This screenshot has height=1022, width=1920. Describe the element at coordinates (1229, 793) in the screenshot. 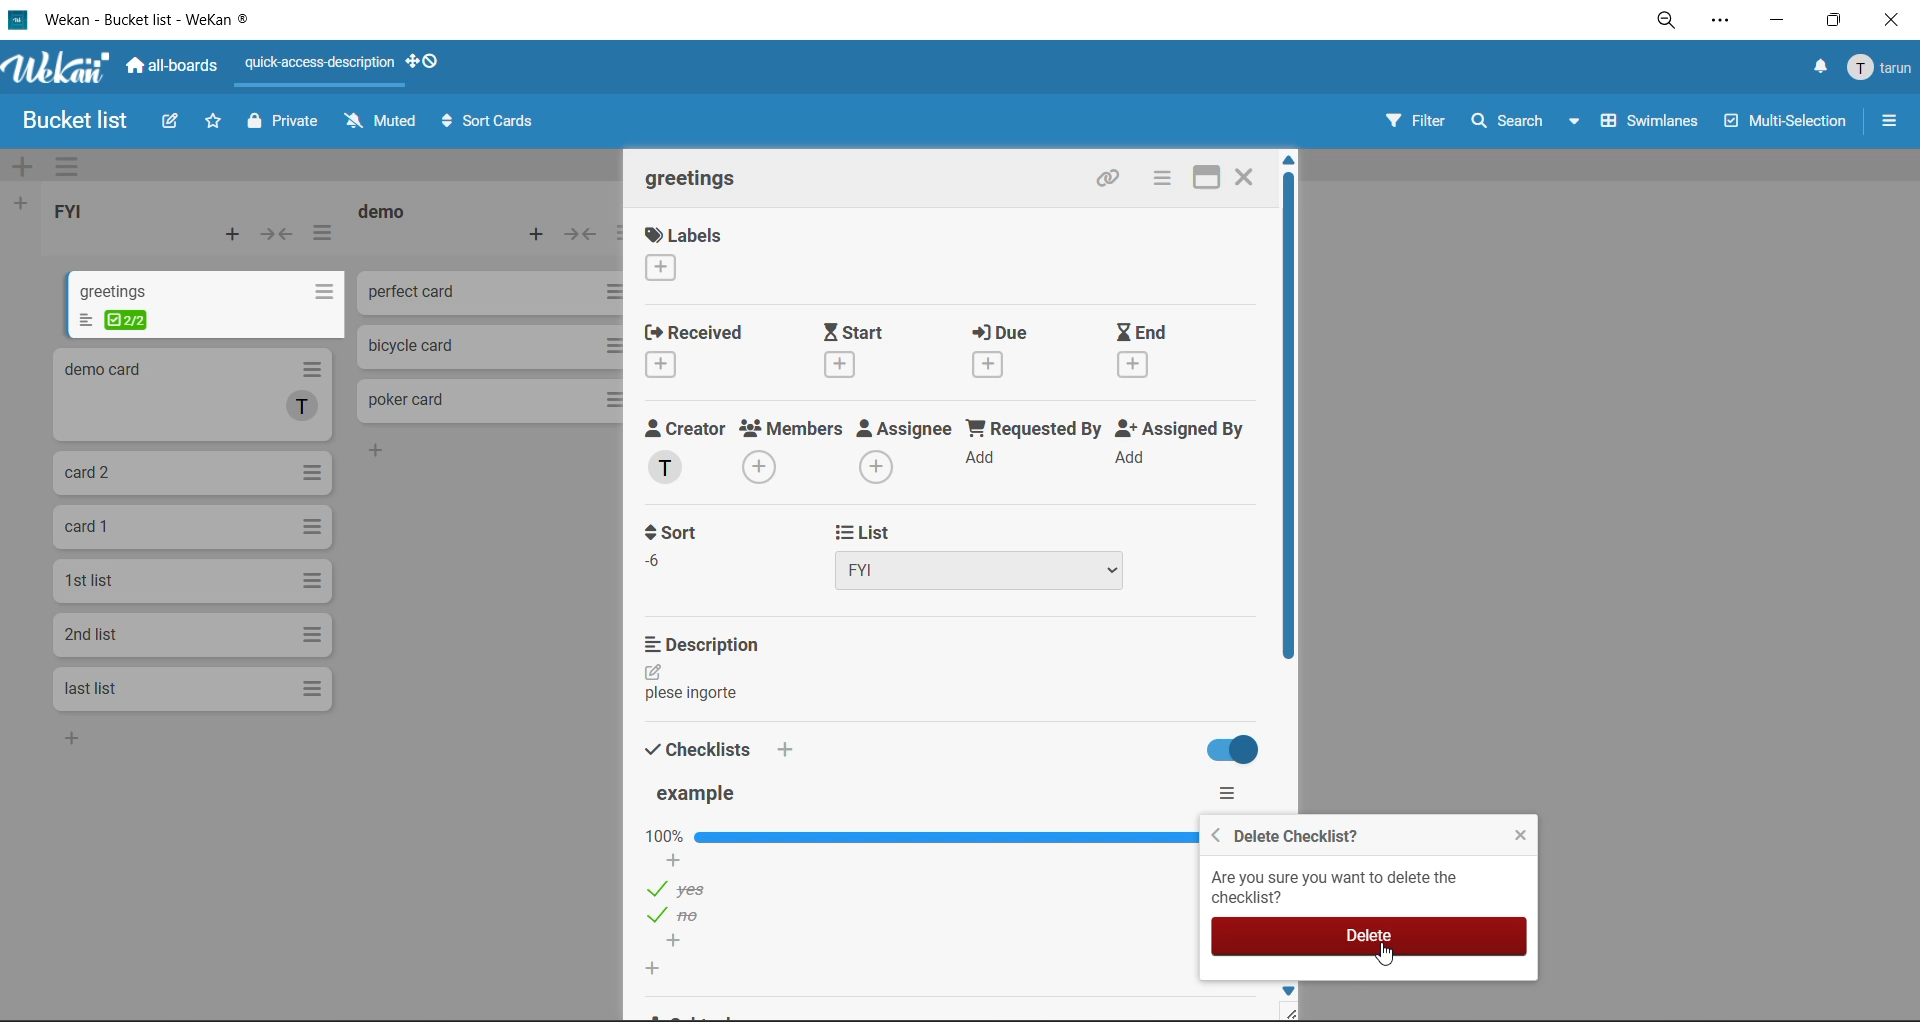

I see `checklist actions` at that location.